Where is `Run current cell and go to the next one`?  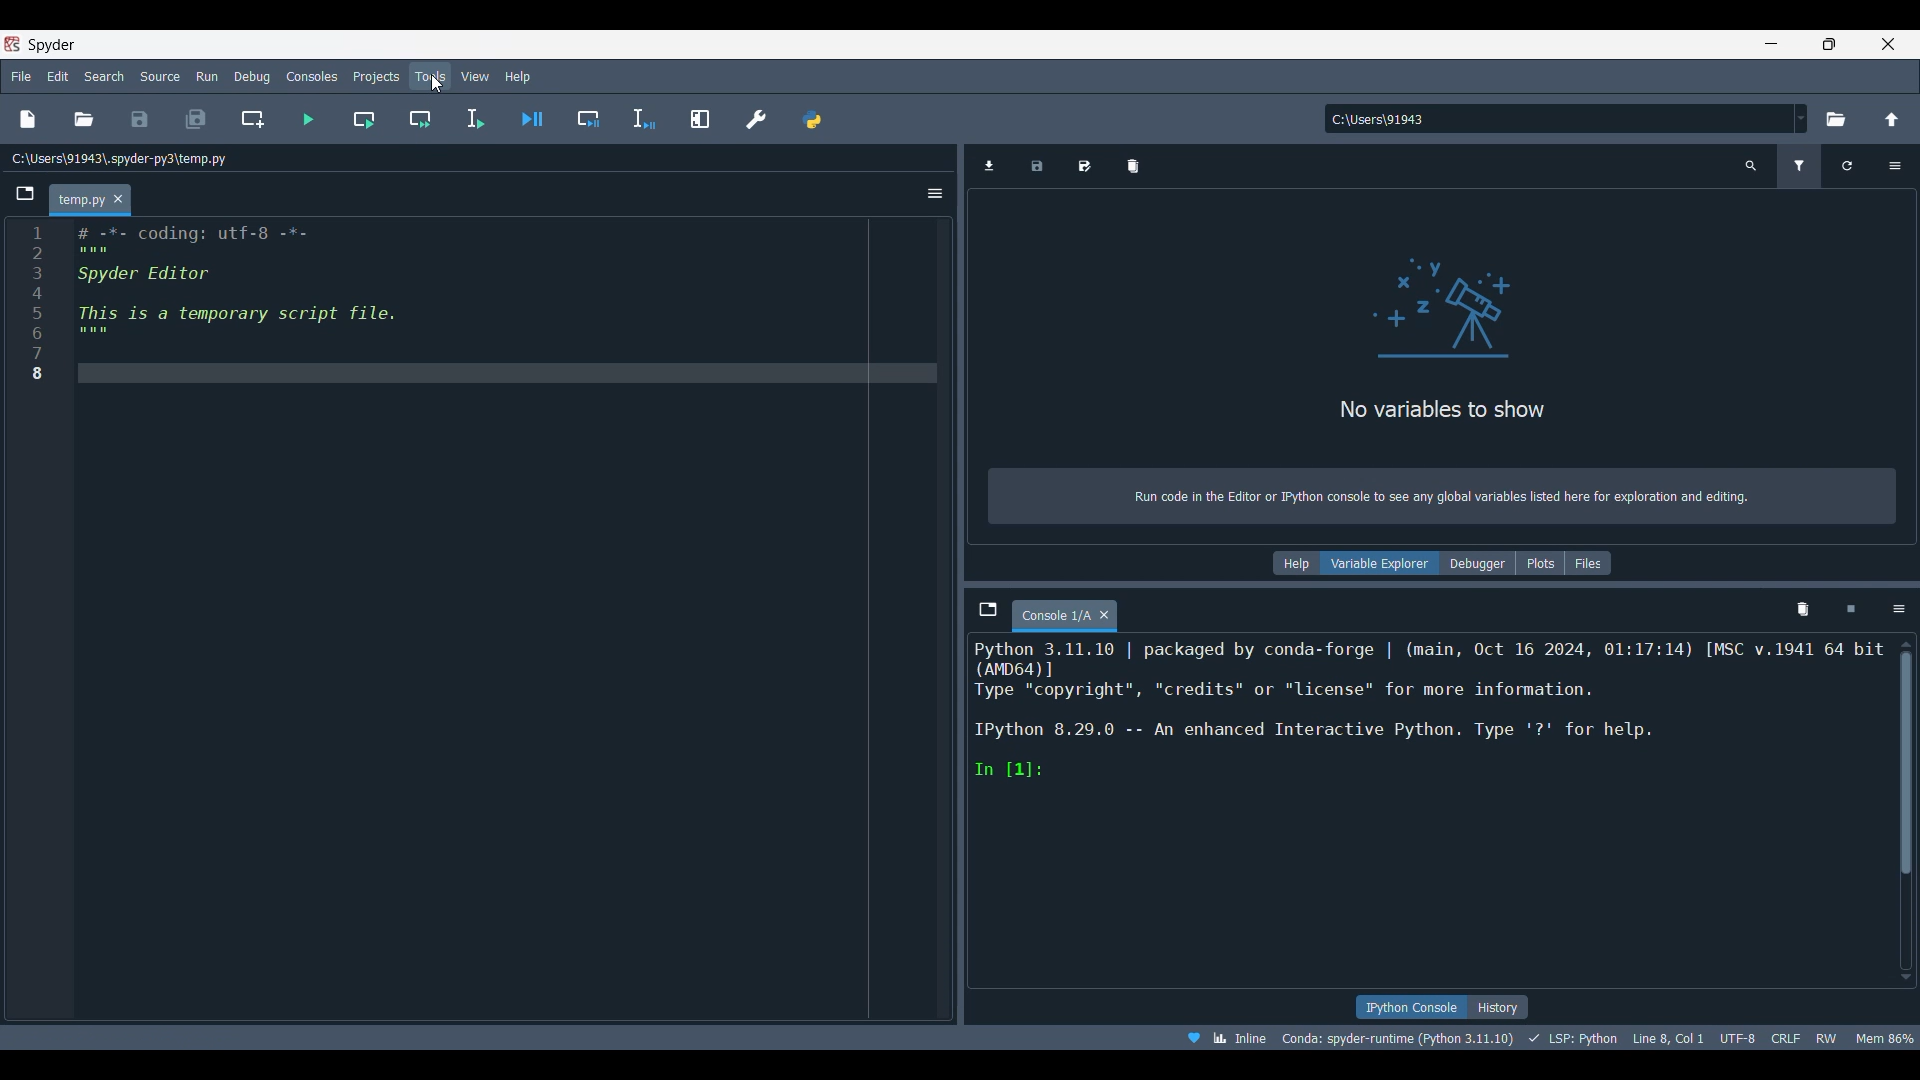
Run current cell and go to the next one is located at coordinates (420, 119).